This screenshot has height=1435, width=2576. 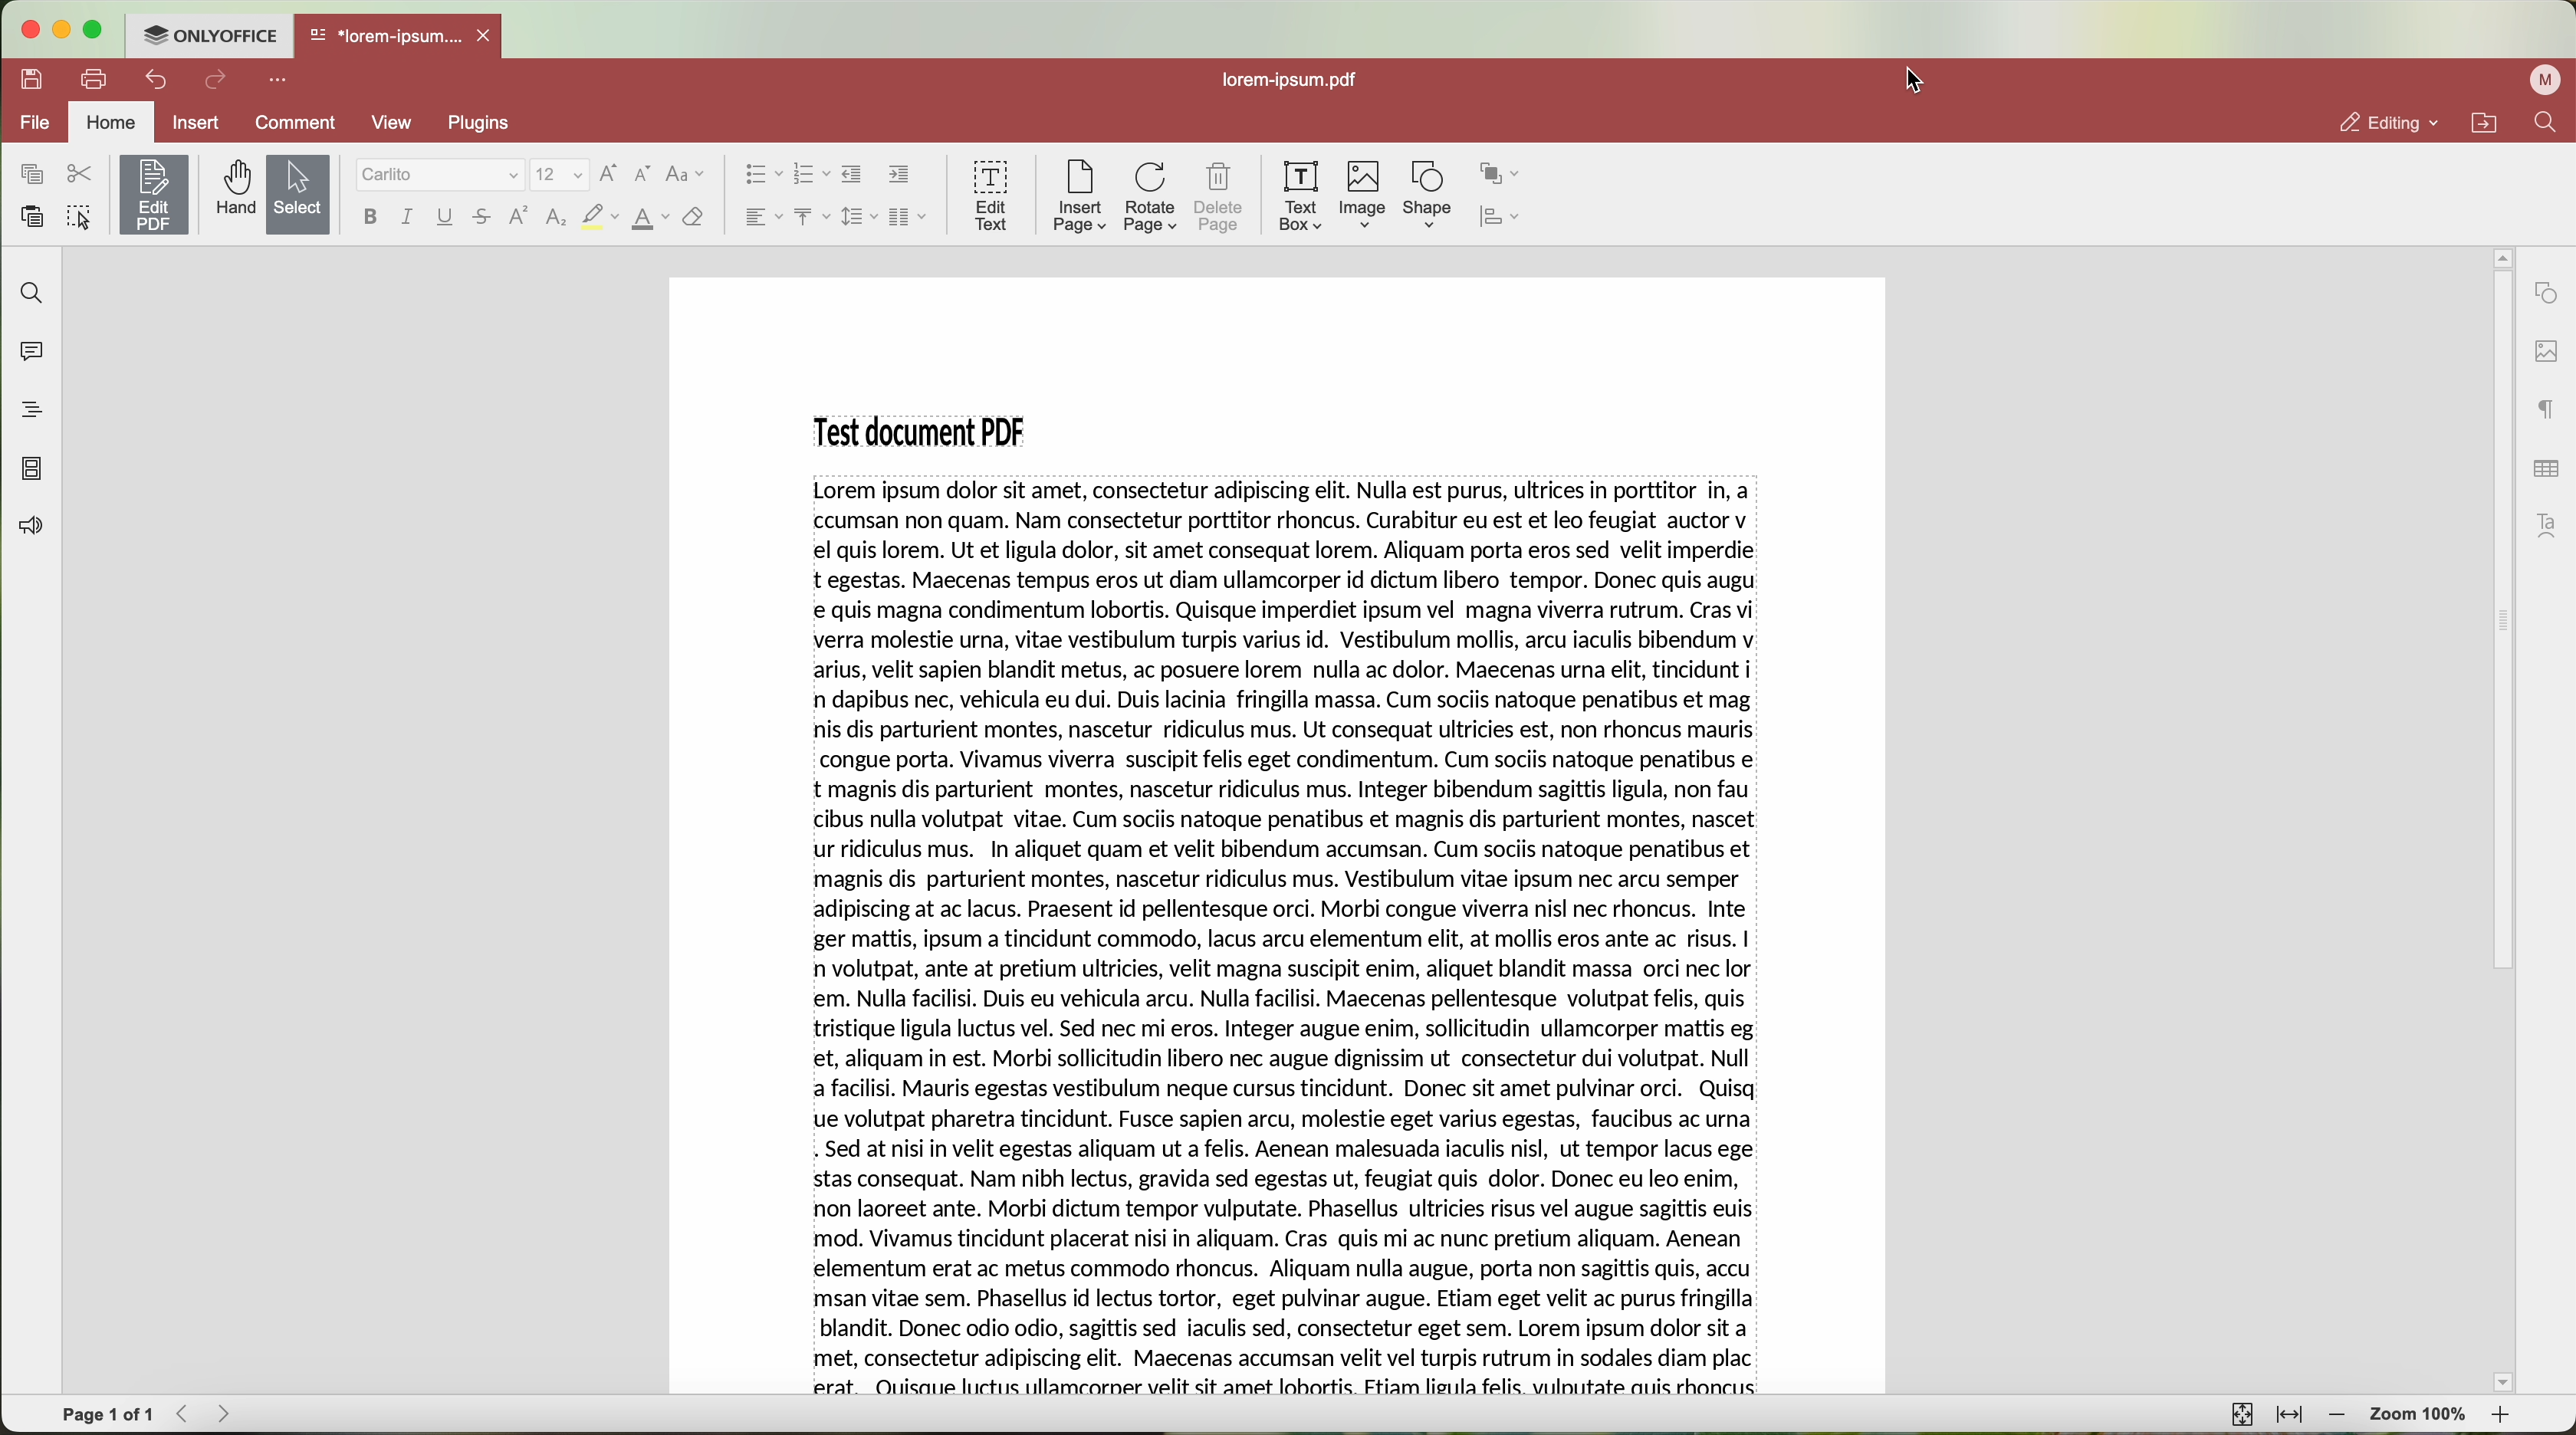 What do you see at coordinates (609, 174) in the screenshot?
I see `increment font size` at bounding box center [609, 174].